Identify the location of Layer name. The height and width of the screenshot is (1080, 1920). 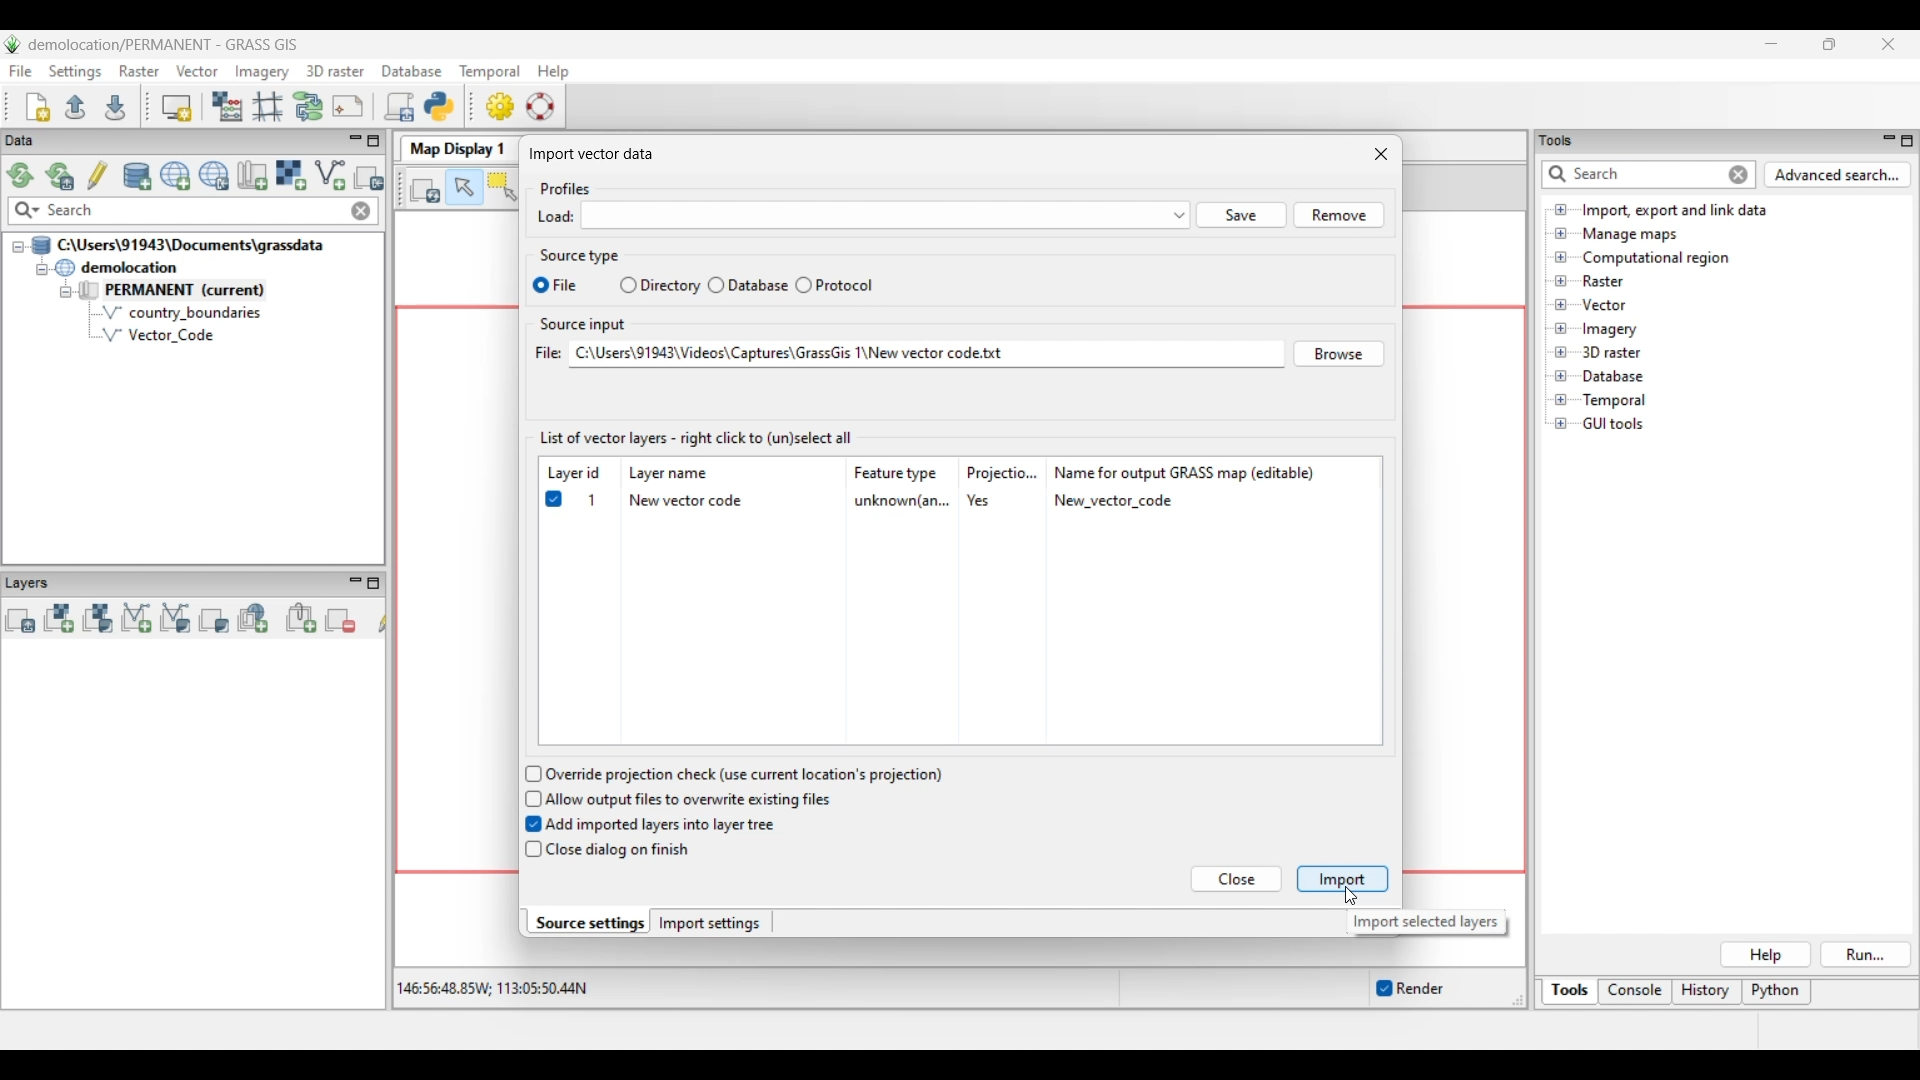
(672, 471).